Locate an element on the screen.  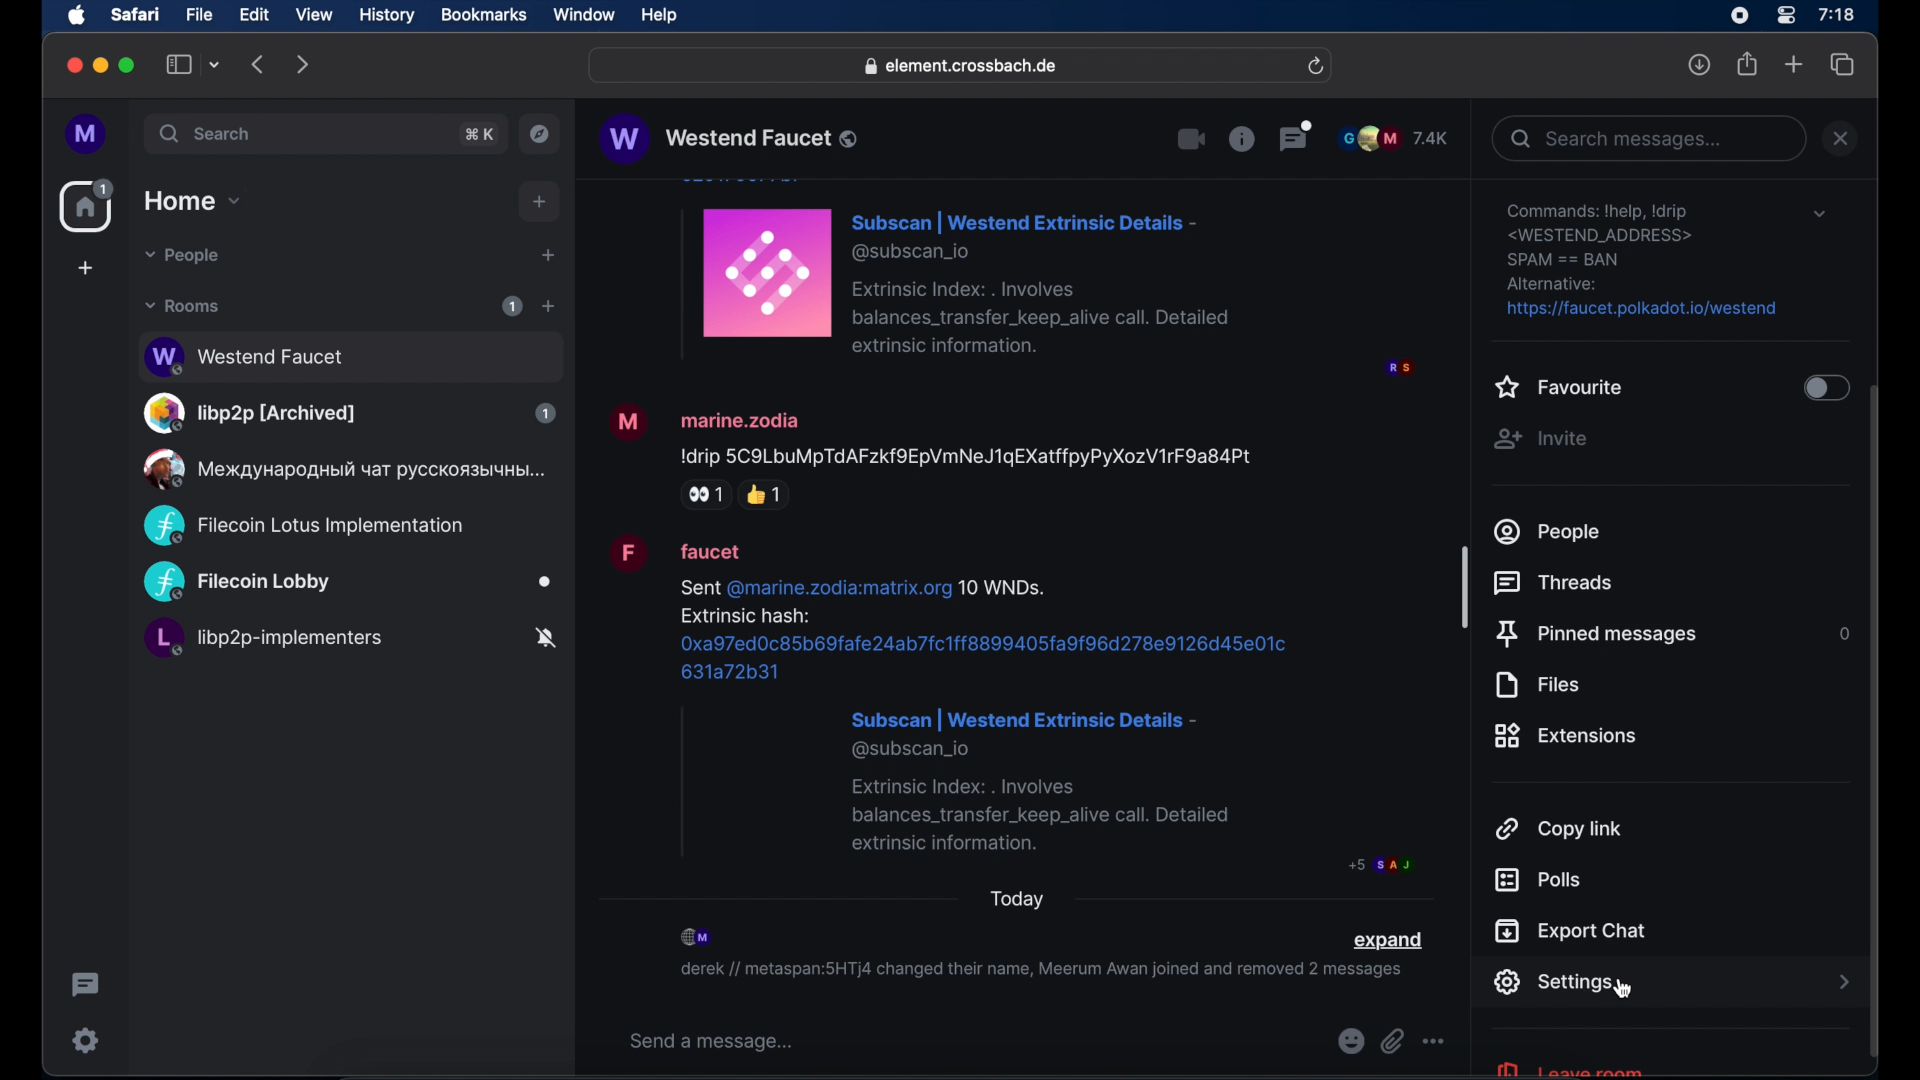
0 is located at coordinates (1841, 633).